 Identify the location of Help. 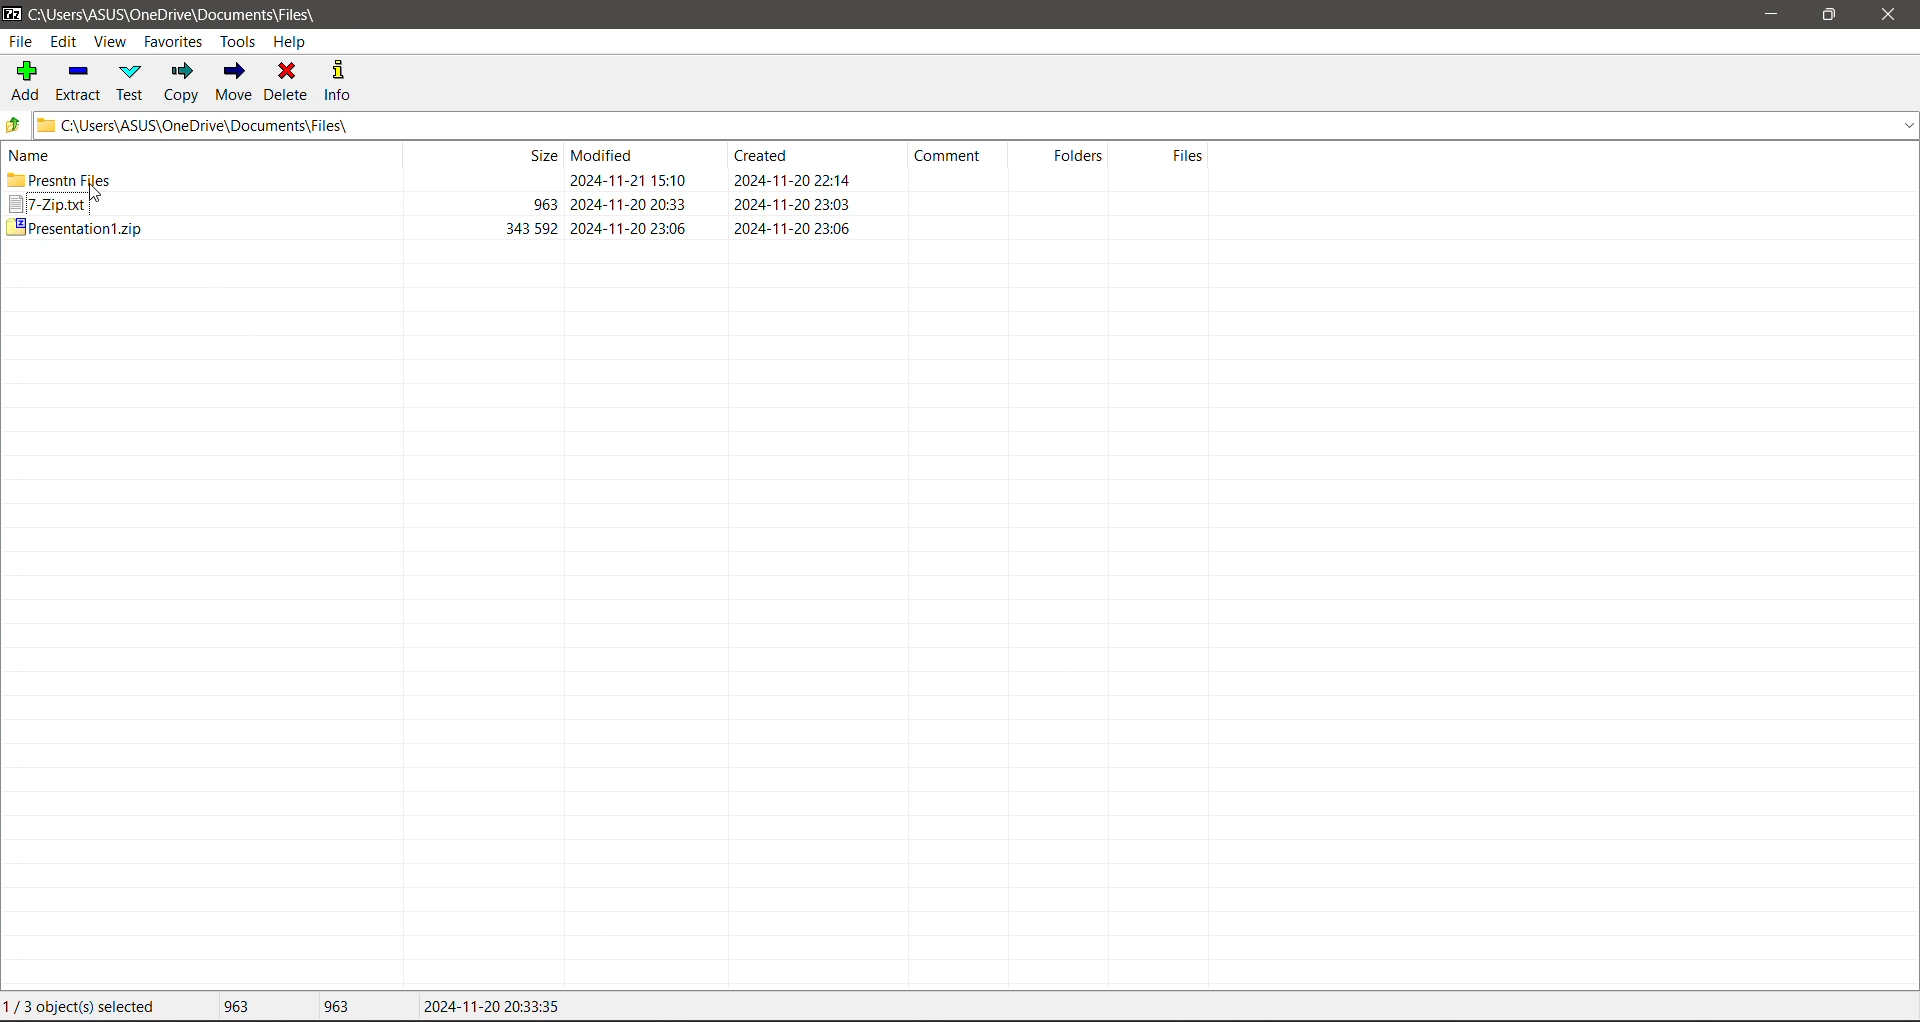
(290, 42).